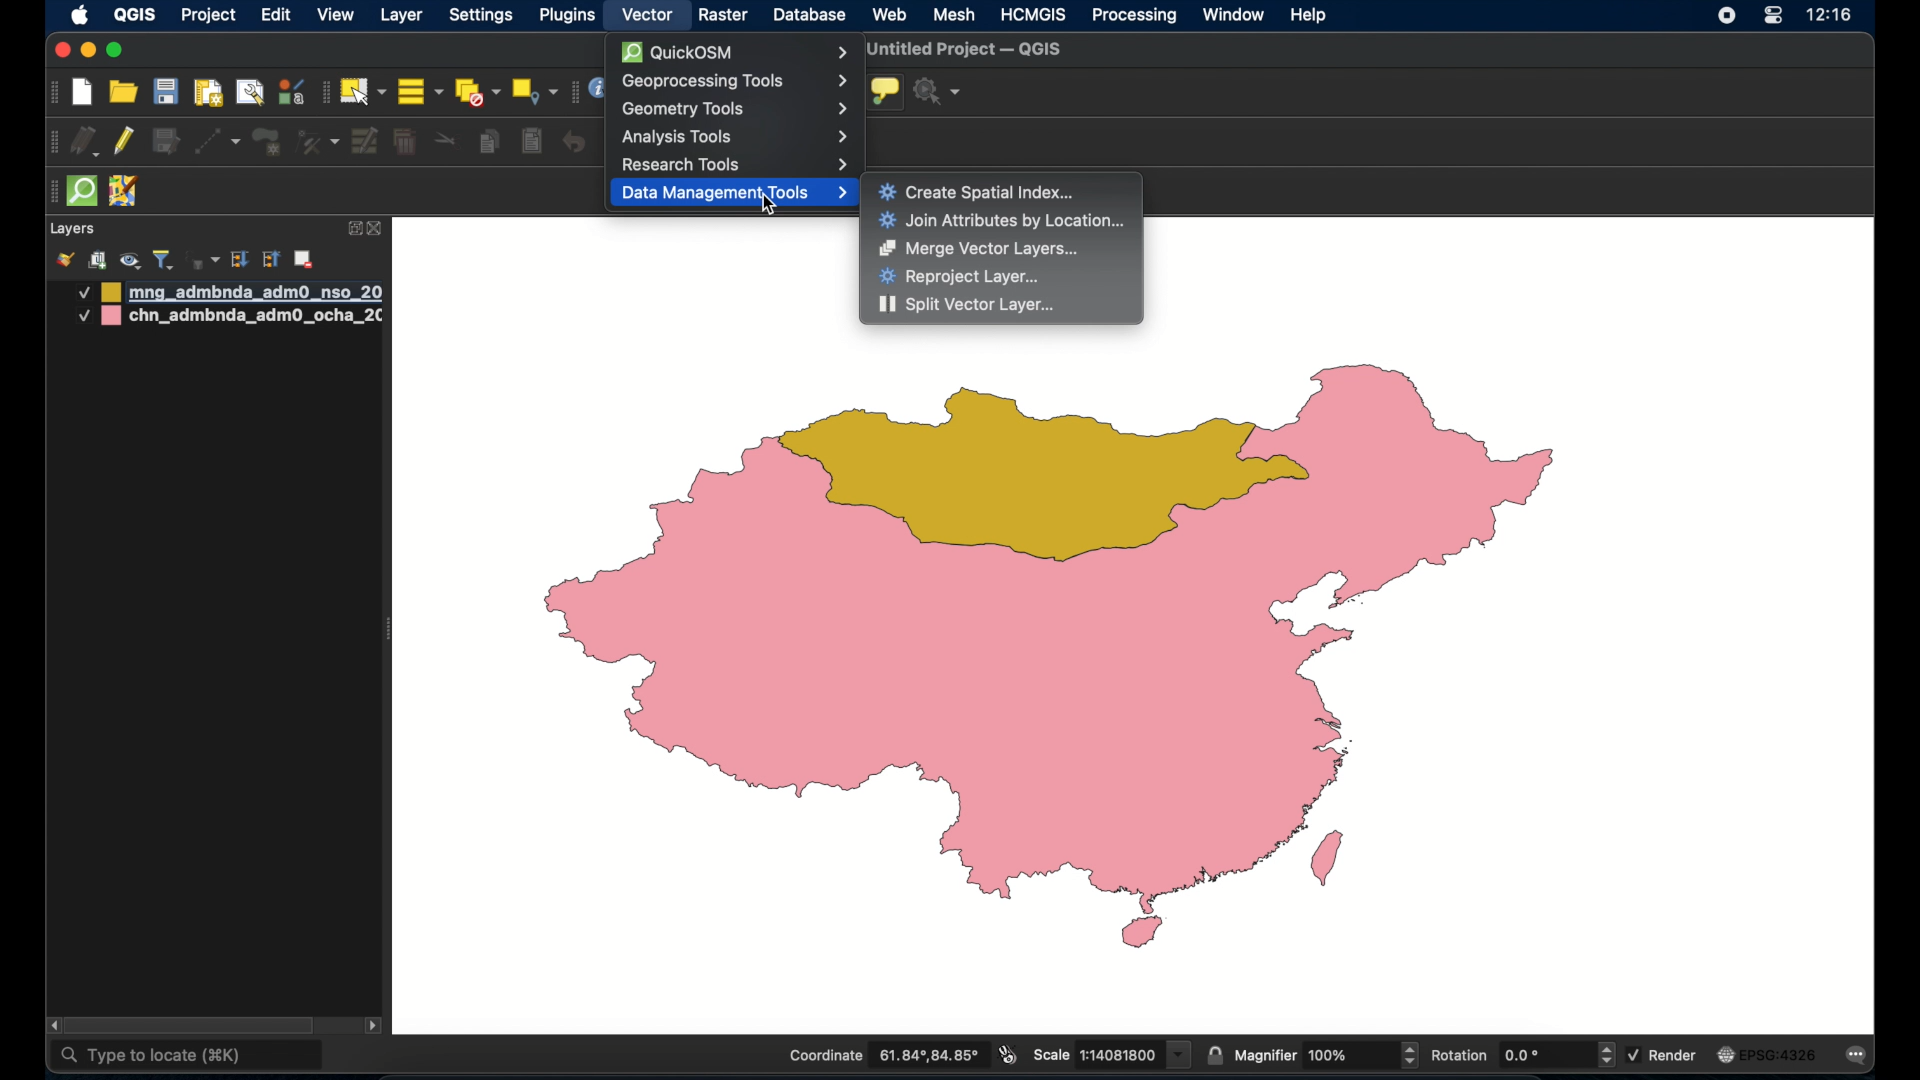 The width and height of the screenshot is (1920, 1080). What do you see at coordinates (979, 191) in the screenshot?
I see `create spatial index` at bounding box center [979, 191].